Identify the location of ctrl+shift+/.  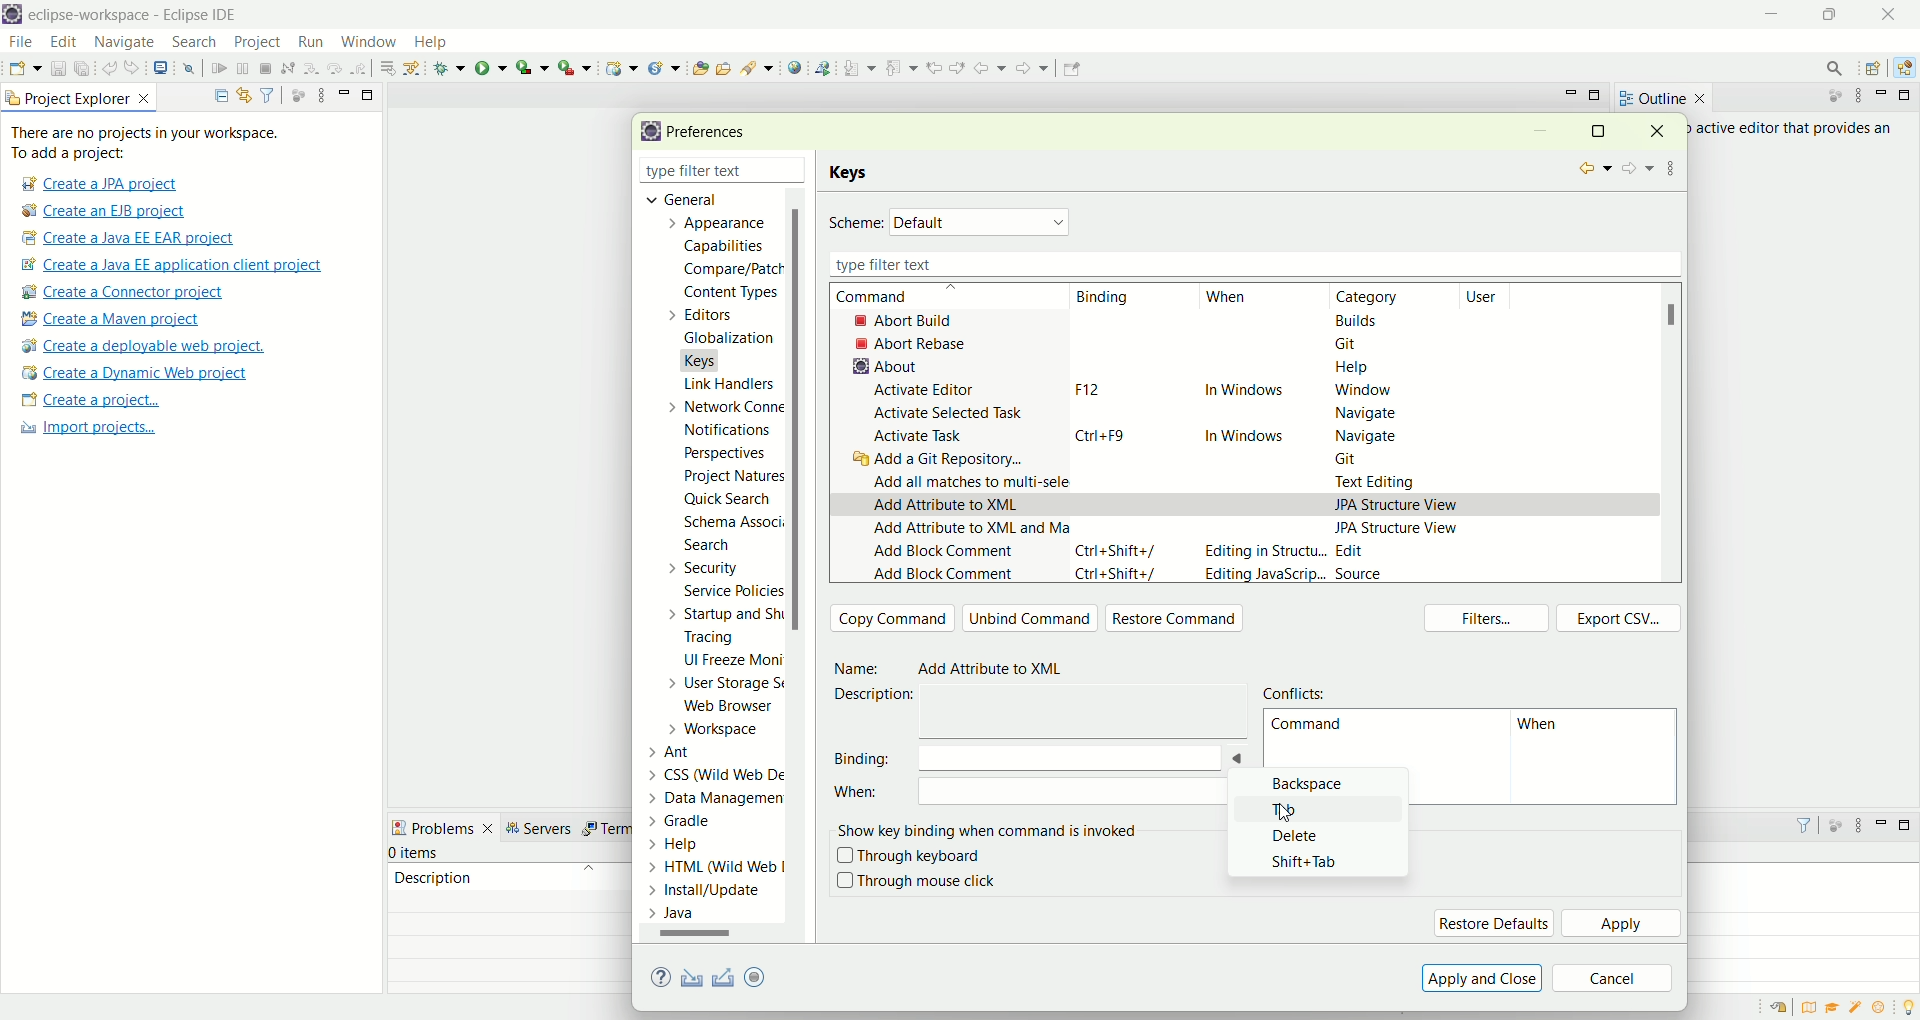
(1117, 550).